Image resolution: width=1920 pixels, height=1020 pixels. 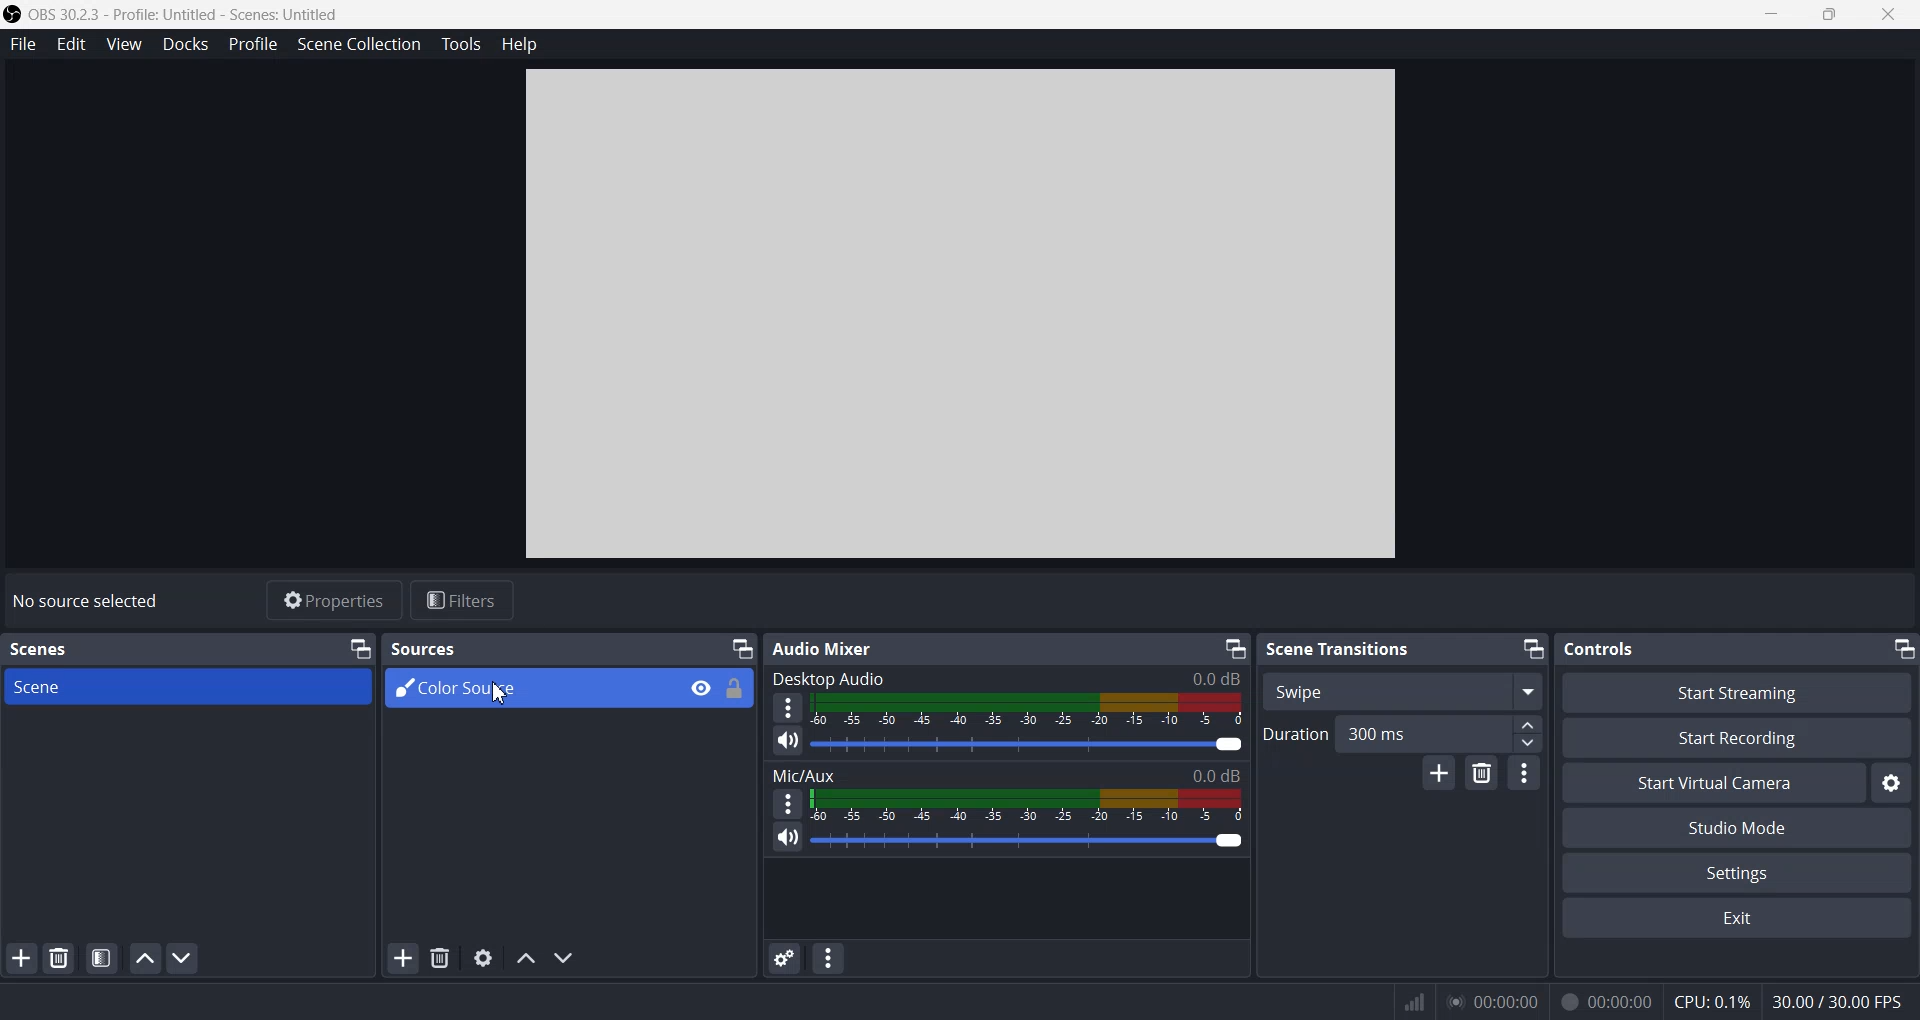 What do you see at coordinates (359, 45) in the screenshot?
I see `Scene Collection` at bounding box center [359, 45].